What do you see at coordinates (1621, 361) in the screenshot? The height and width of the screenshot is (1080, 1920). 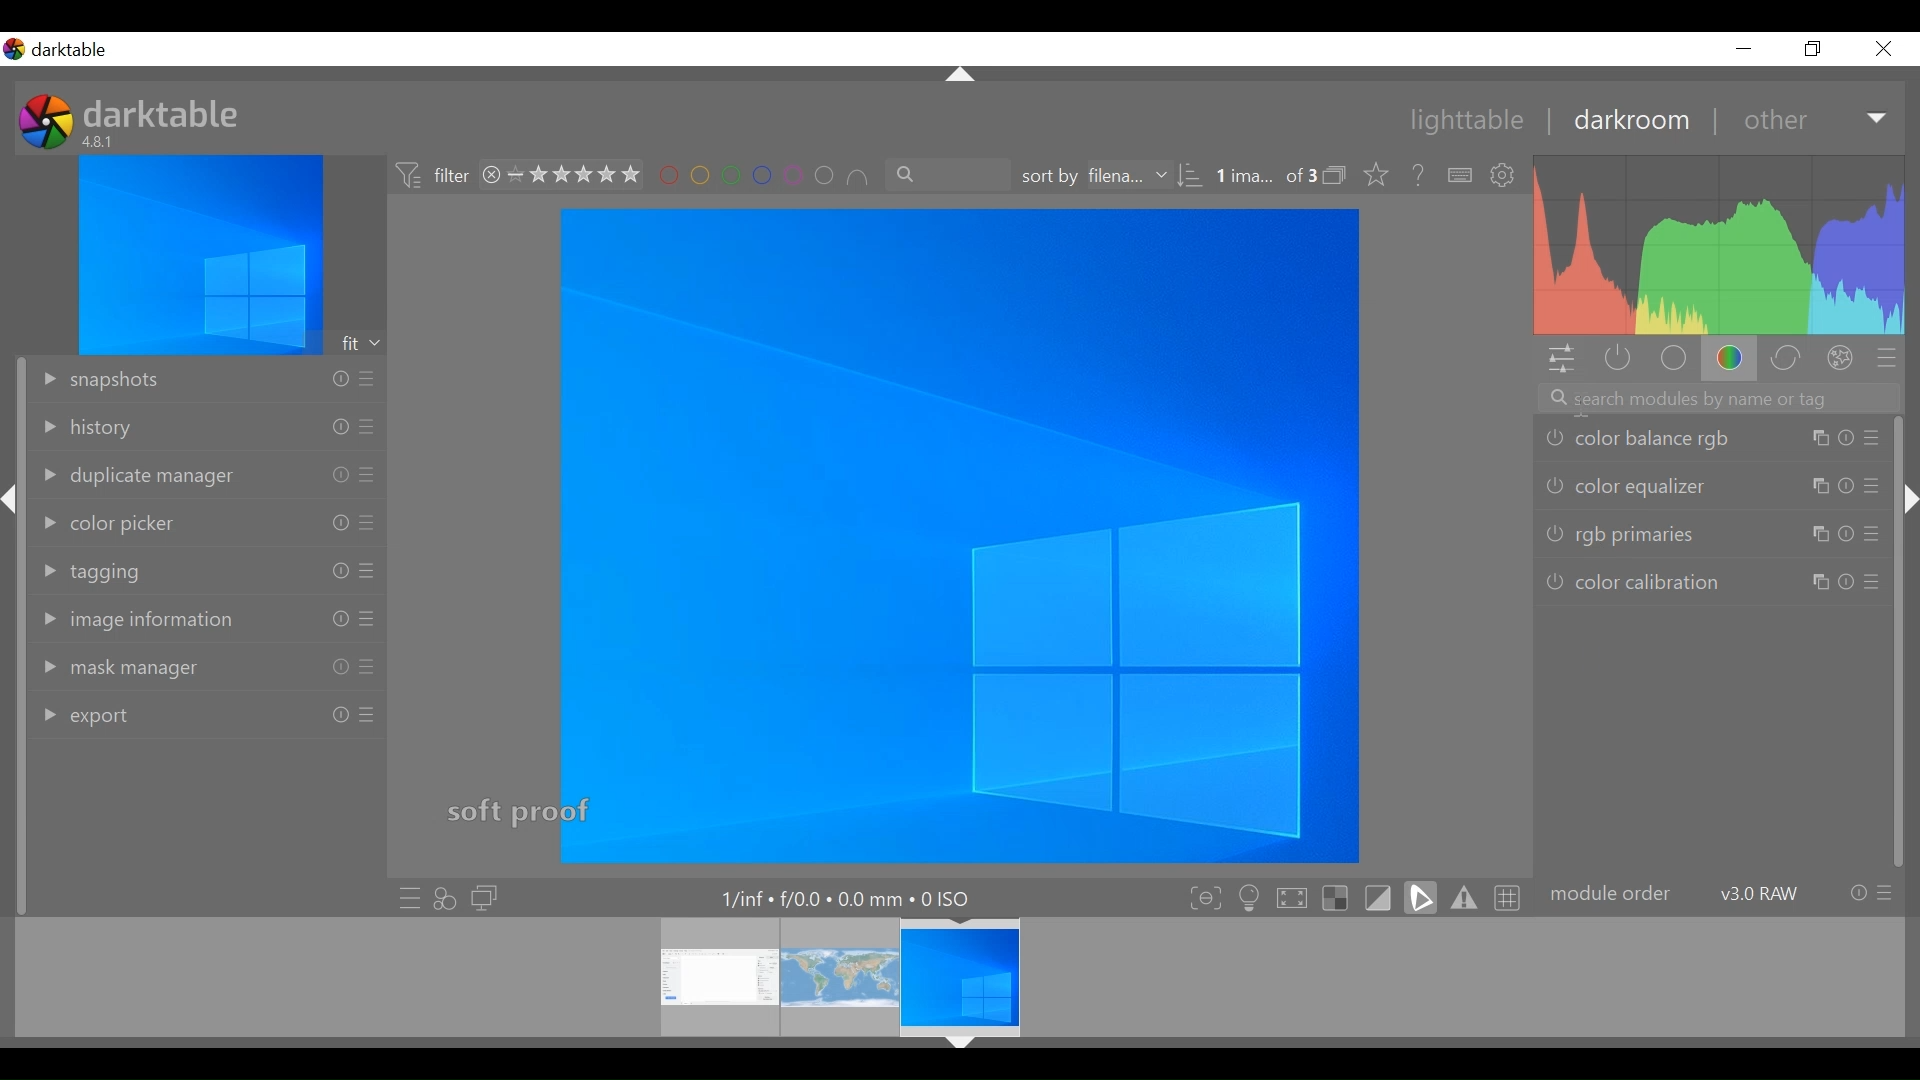 I see `show only active modules` at bounding box center [1621, 361].